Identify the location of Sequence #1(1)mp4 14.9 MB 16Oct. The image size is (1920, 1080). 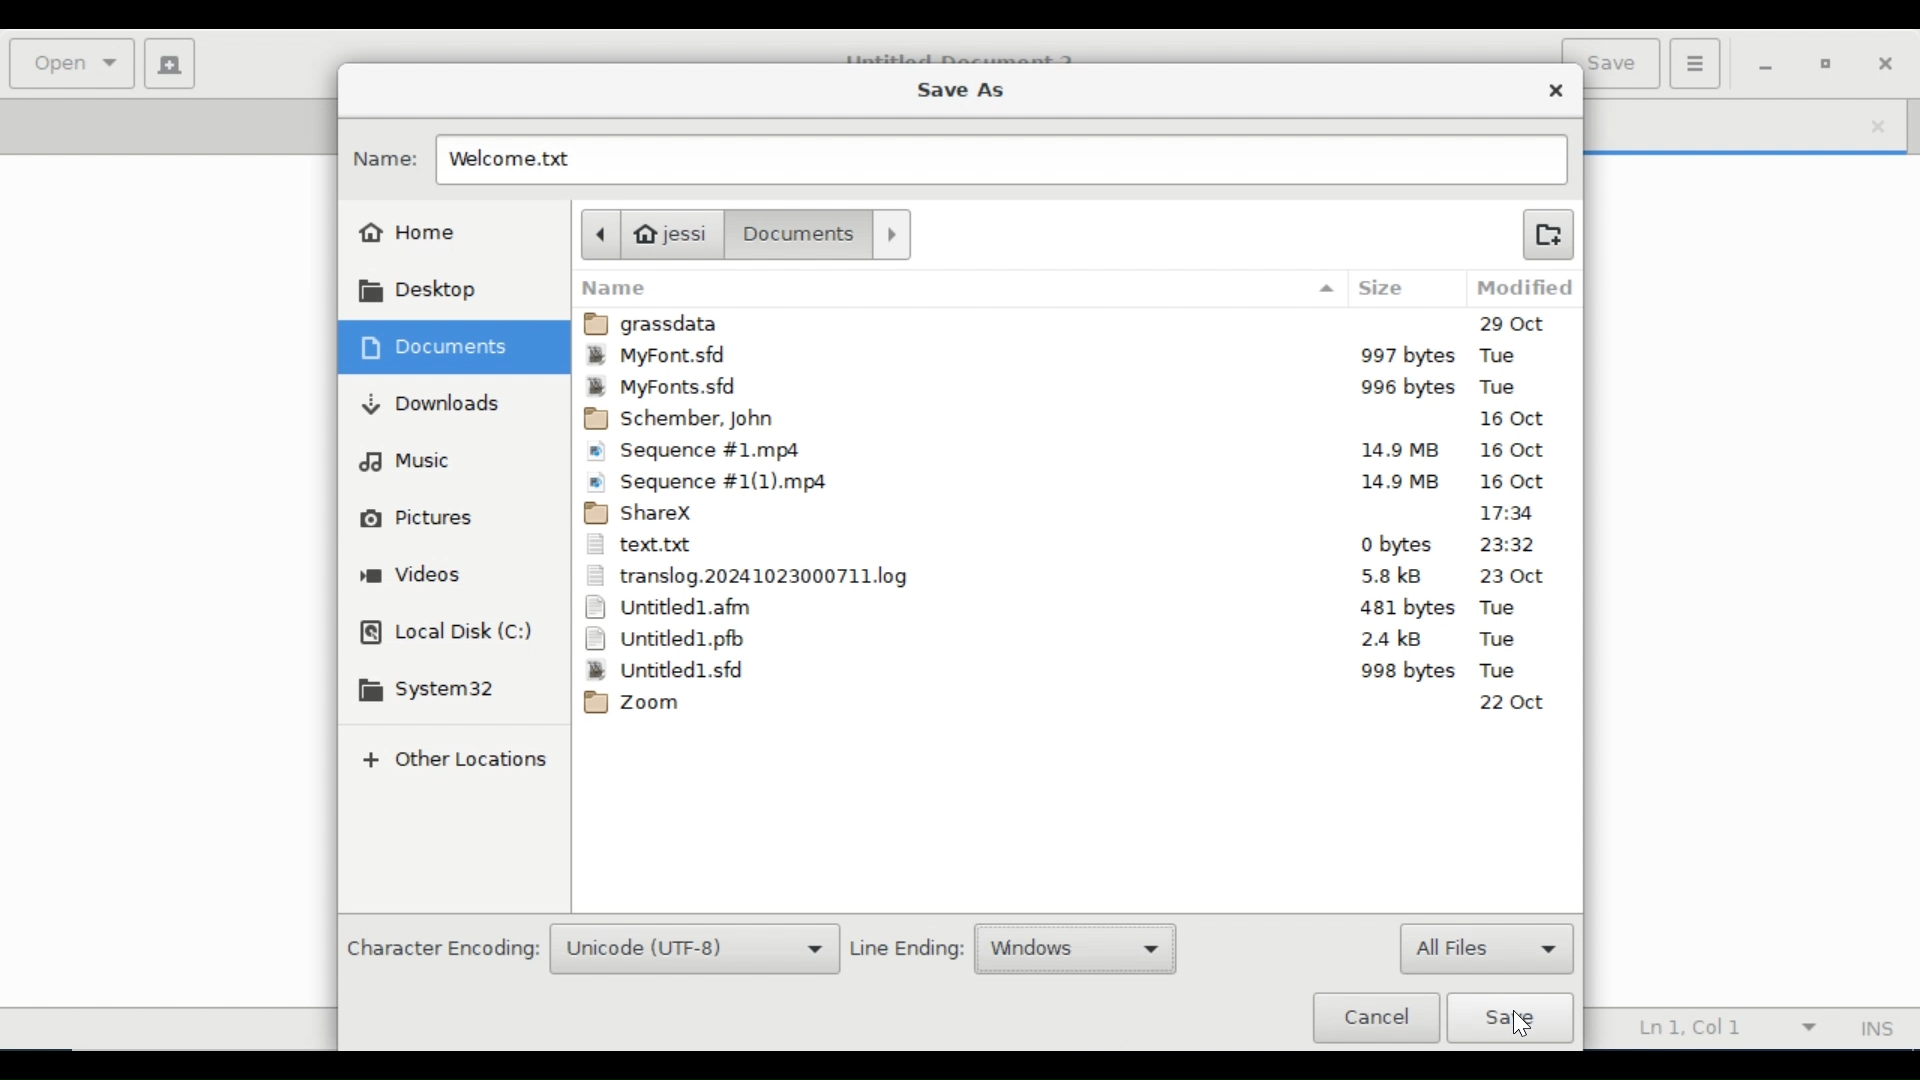
(1074, 481).